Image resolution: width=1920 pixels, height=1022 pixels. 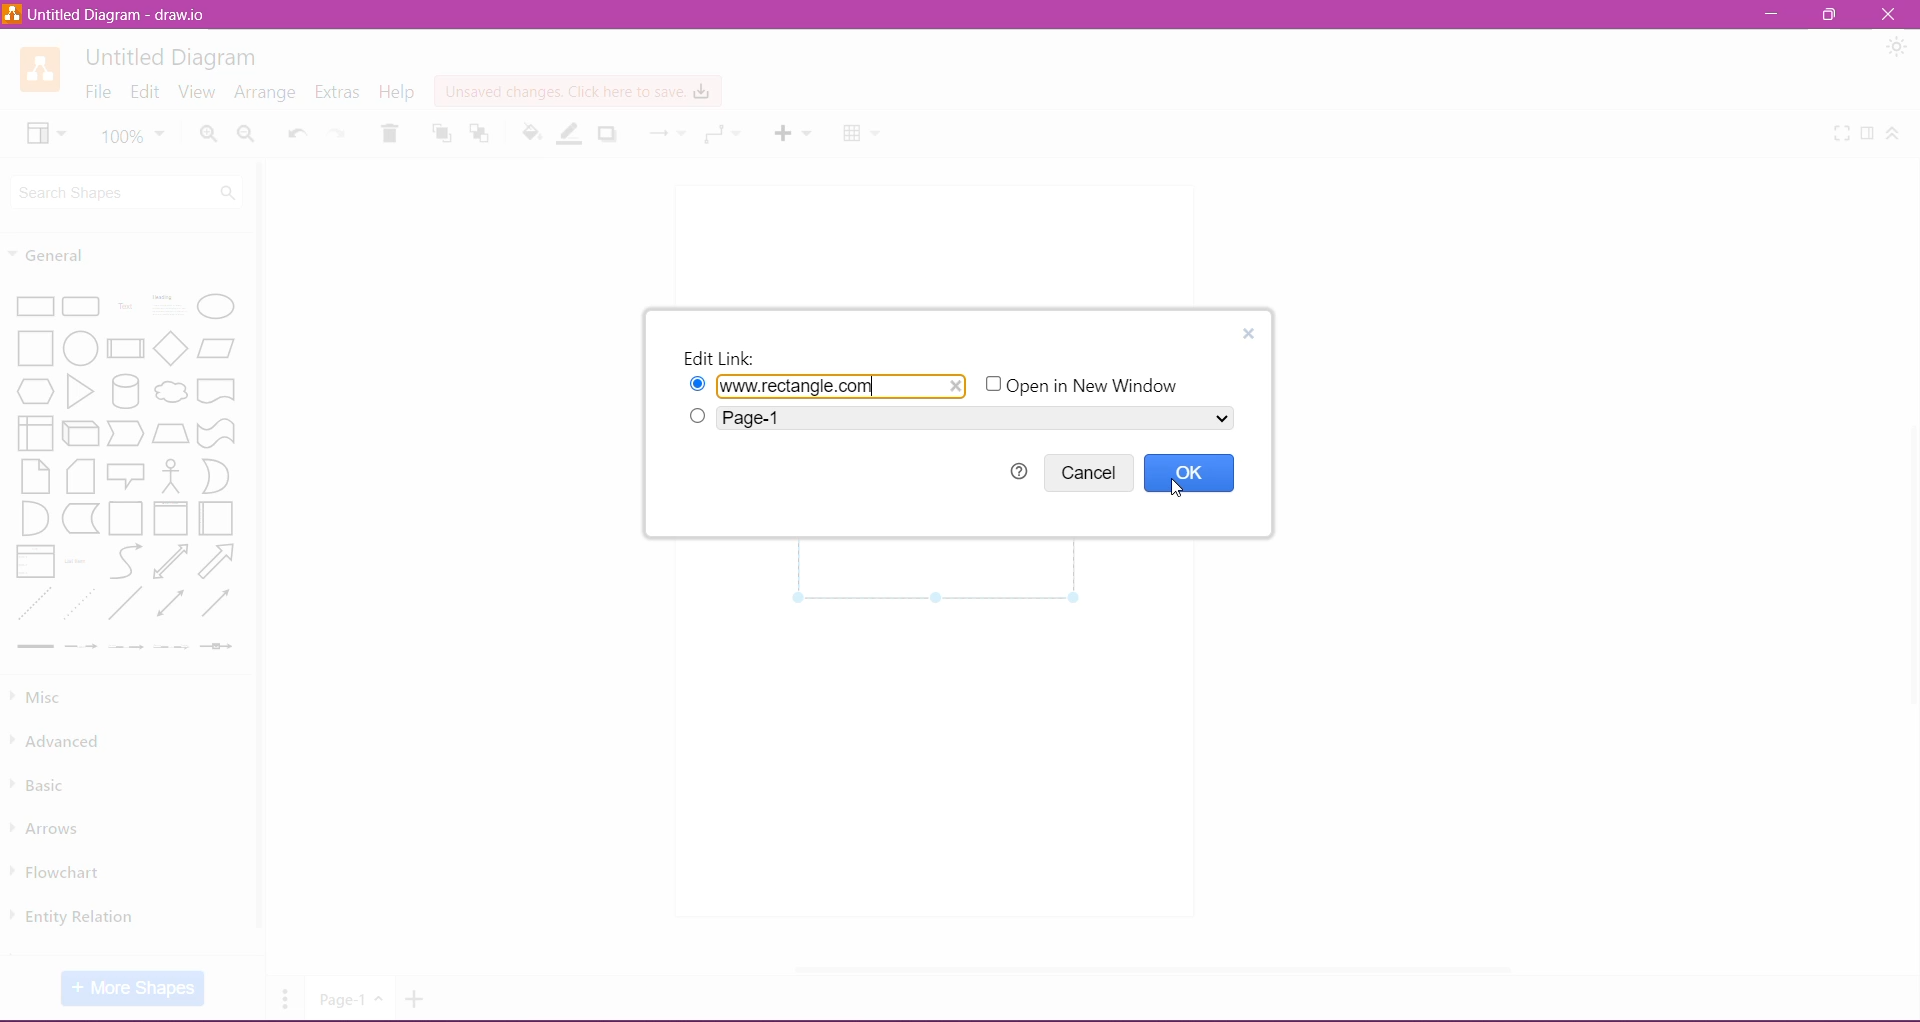 What do you see at coordinates (340, 131) in the screenshot?
I see `Redo` at bounding box center [340, 131].